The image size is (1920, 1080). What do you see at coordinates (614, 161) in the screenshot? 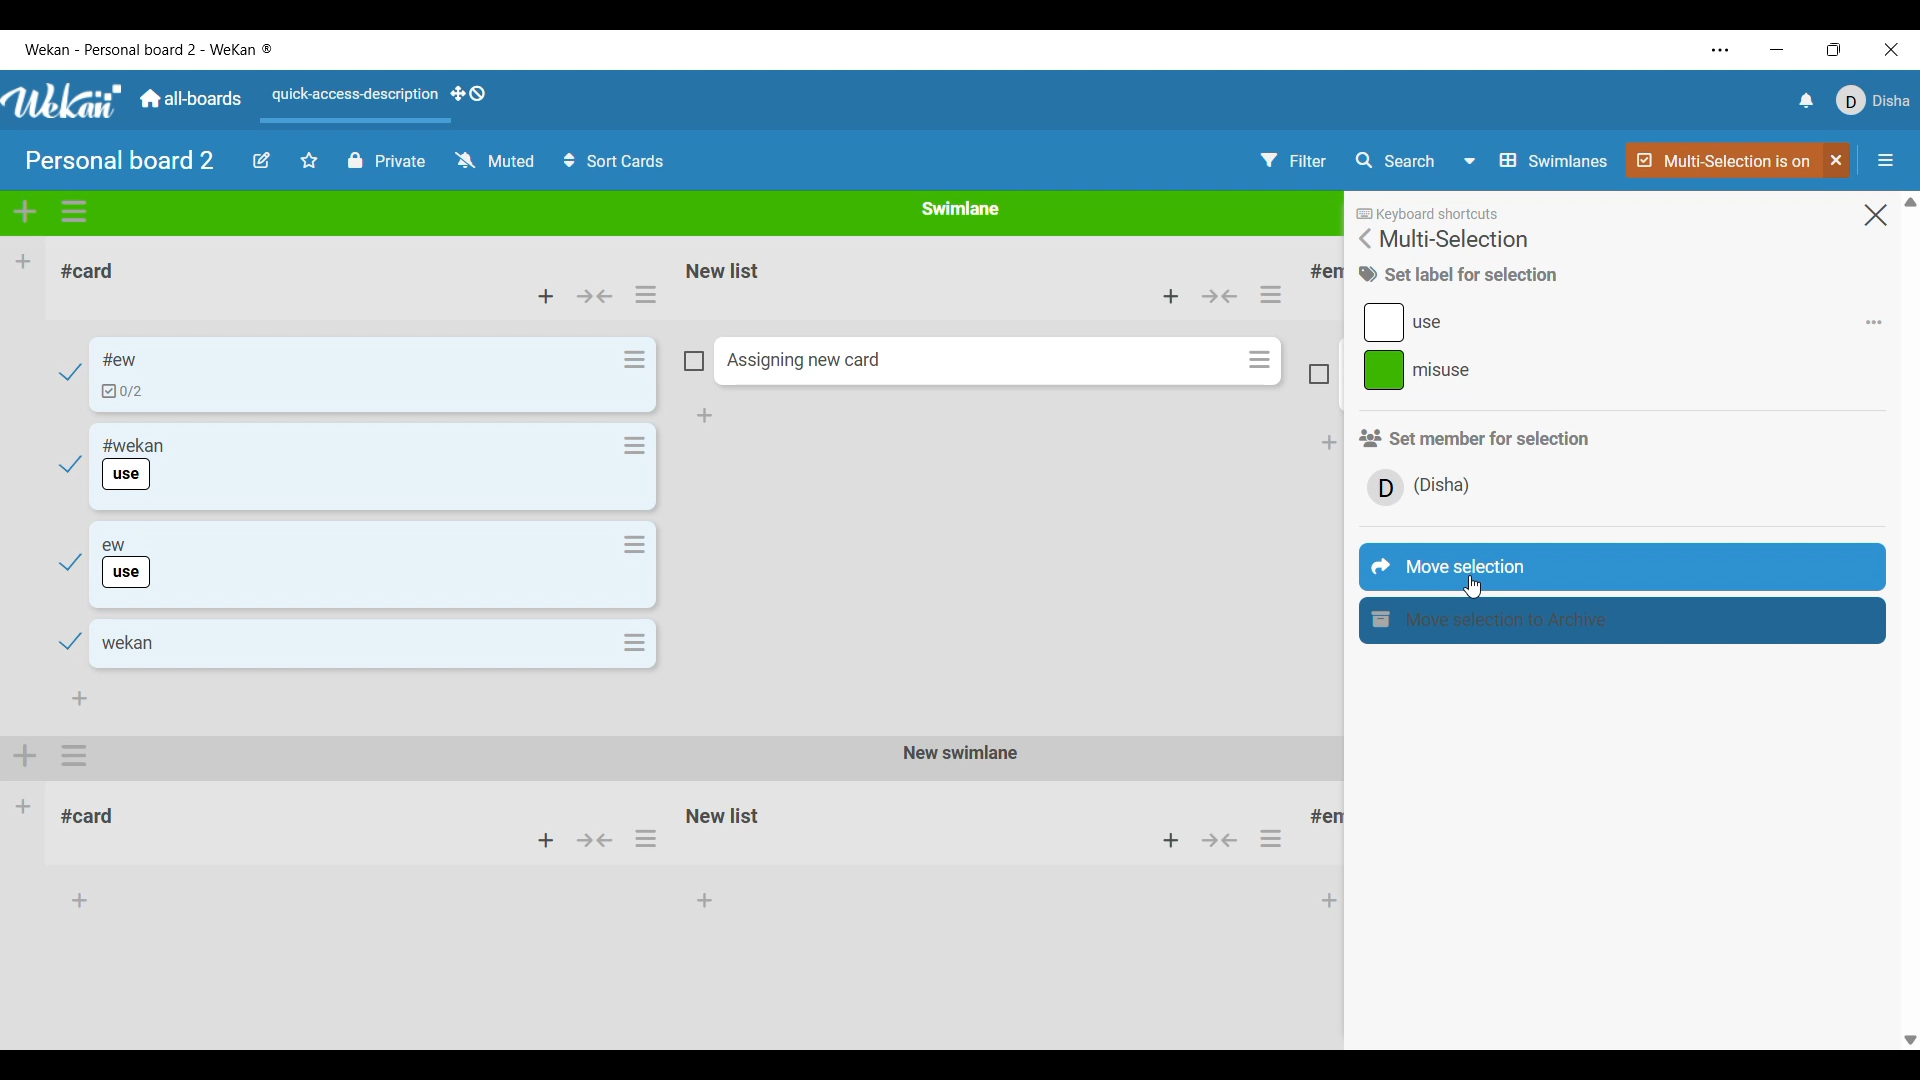
I see `Sort cards` at bounding box center [614, 161].